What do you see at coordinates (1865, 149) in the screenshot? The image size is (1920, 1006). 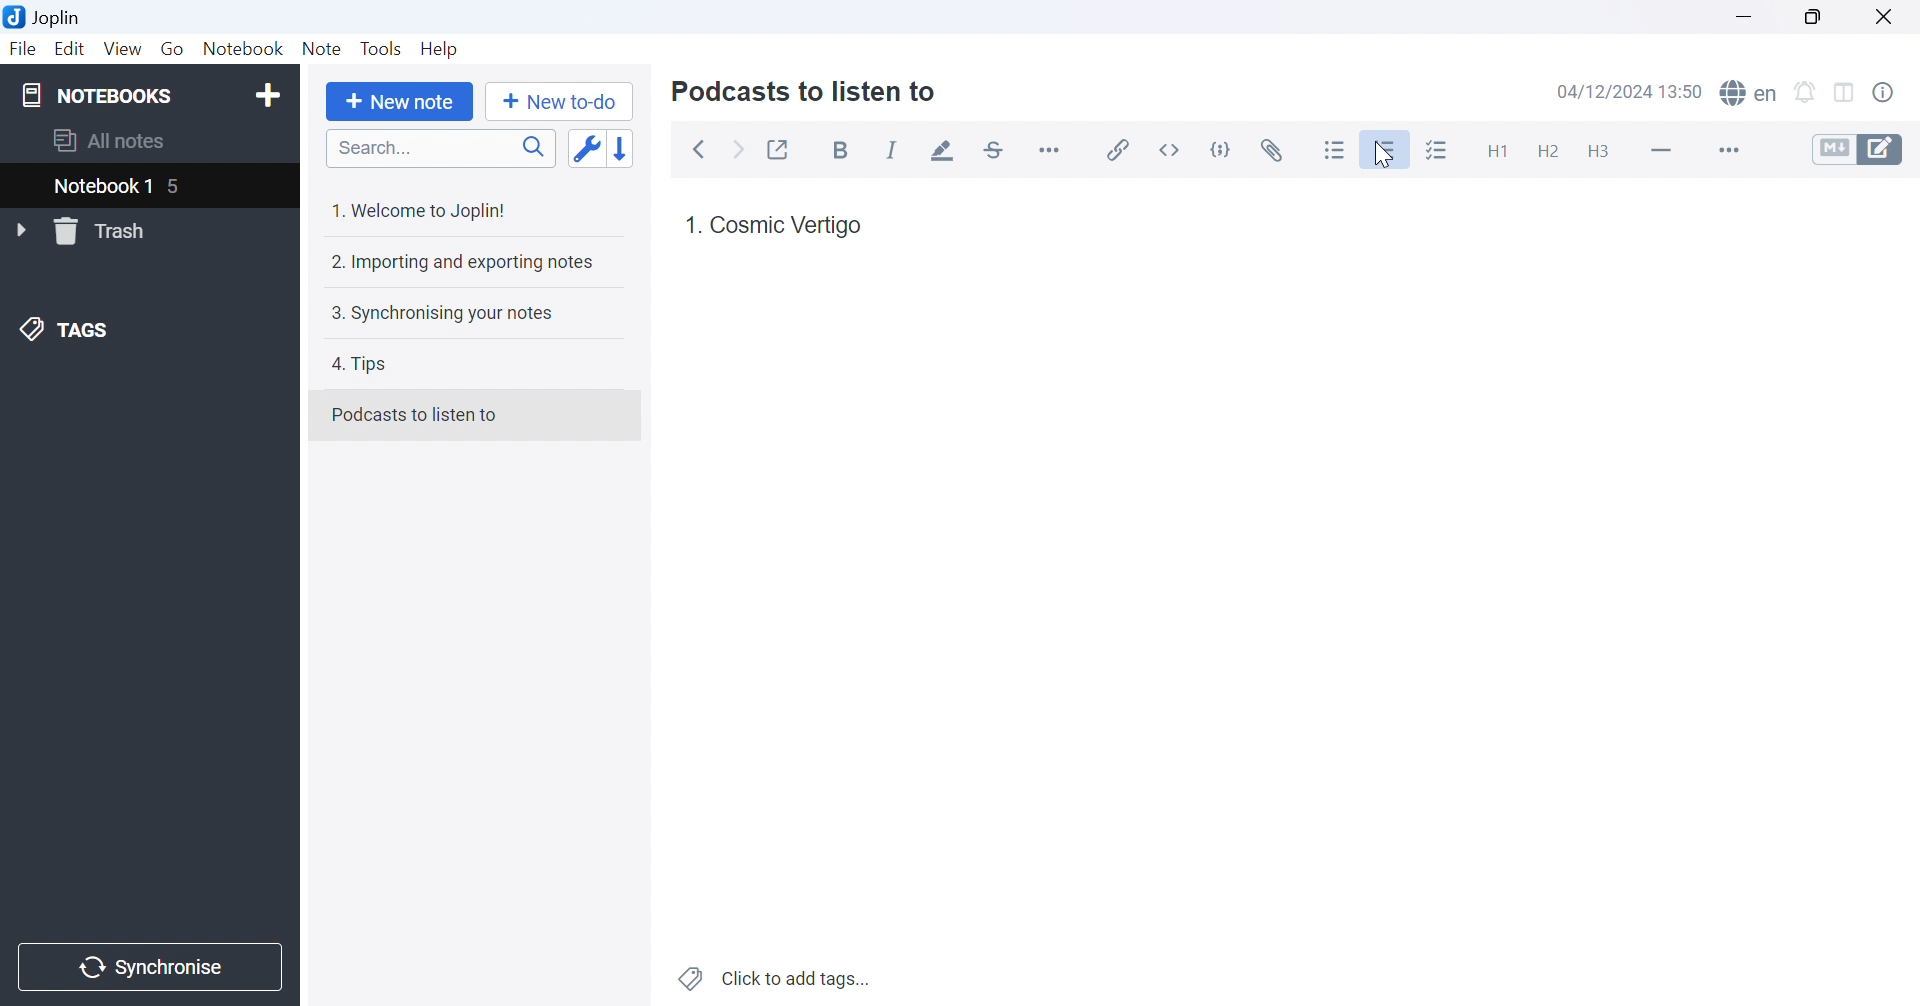 I see `Toggle editors` at bounding box center [1865, 149].